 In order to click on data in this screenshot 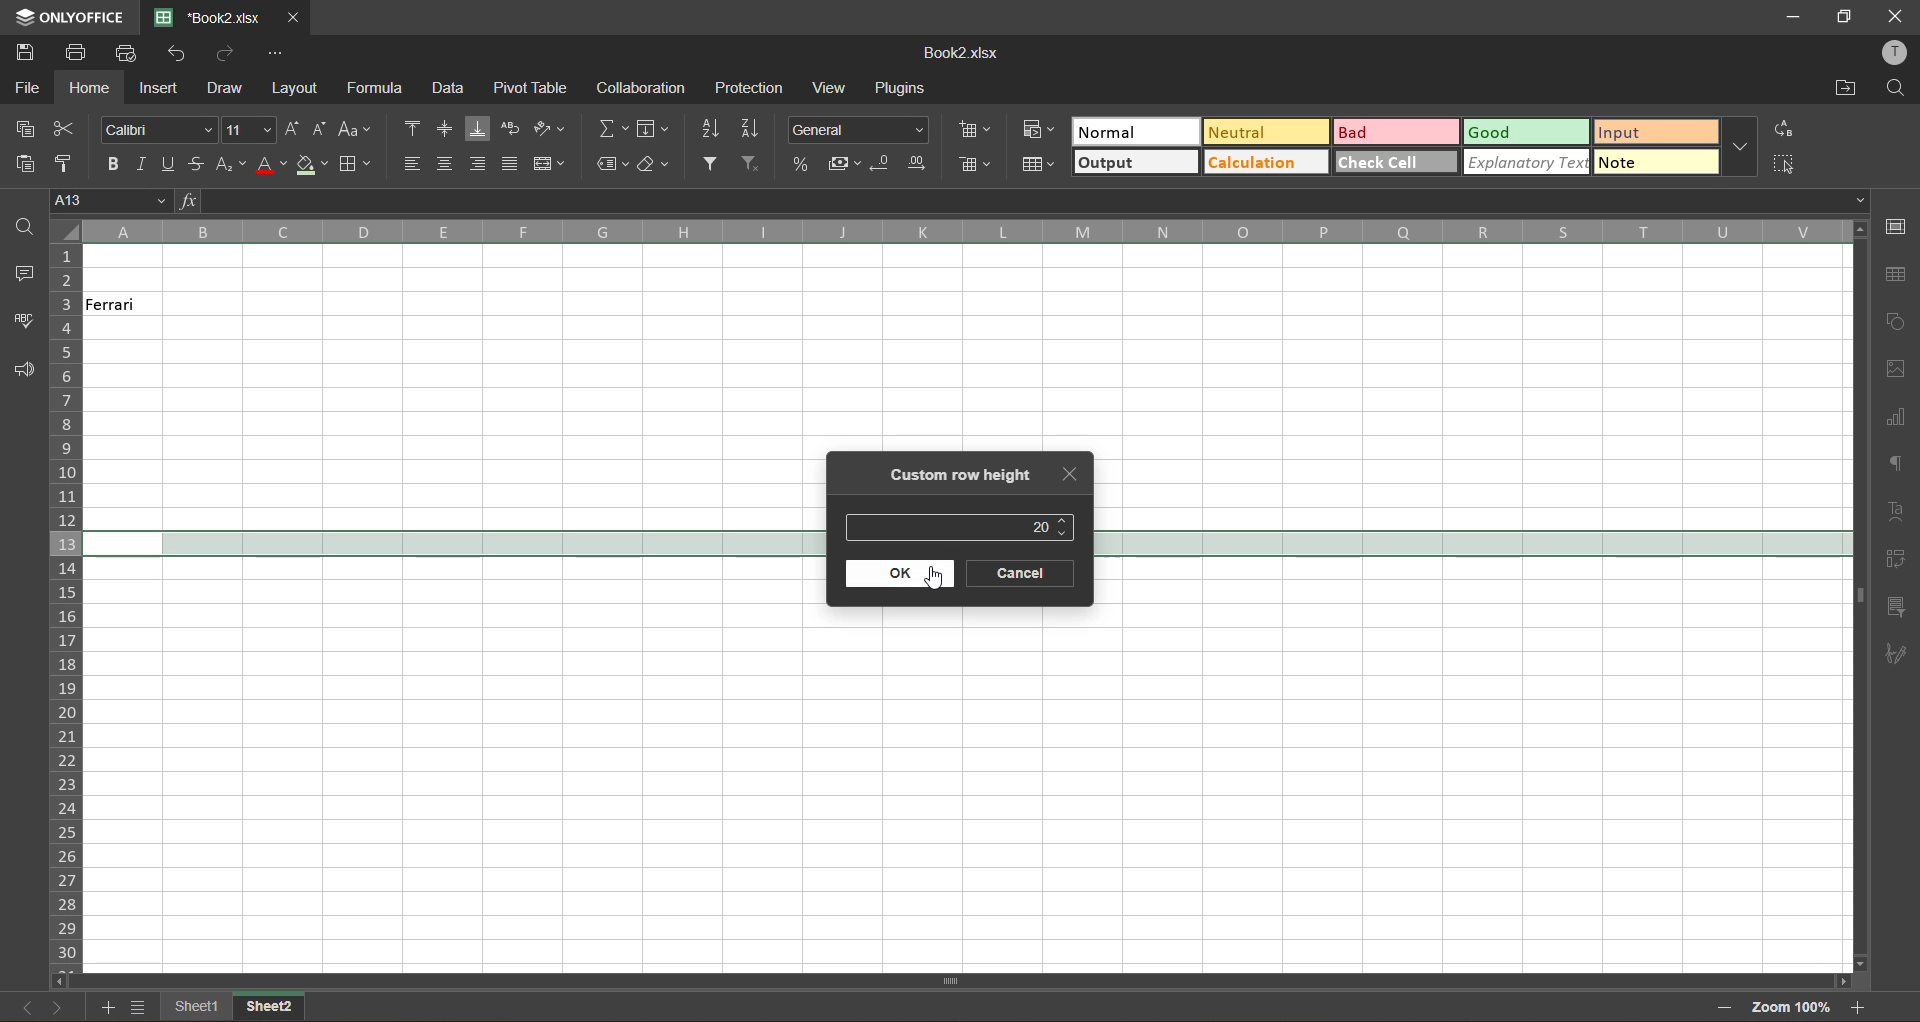, I will do `click(445, 89)`.